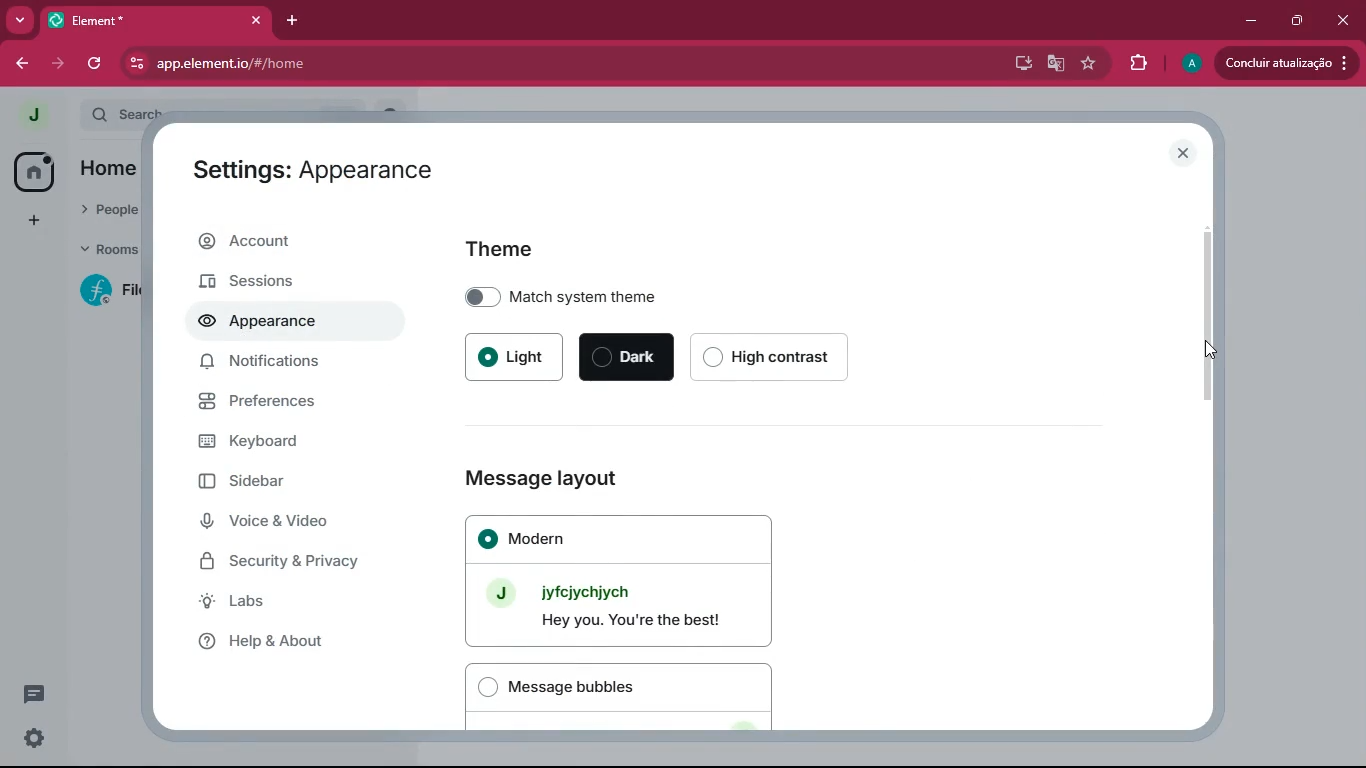  What do you see at coordinates (20, 61) in the screenshot?
I see `back` at bounding box center [20, 61].